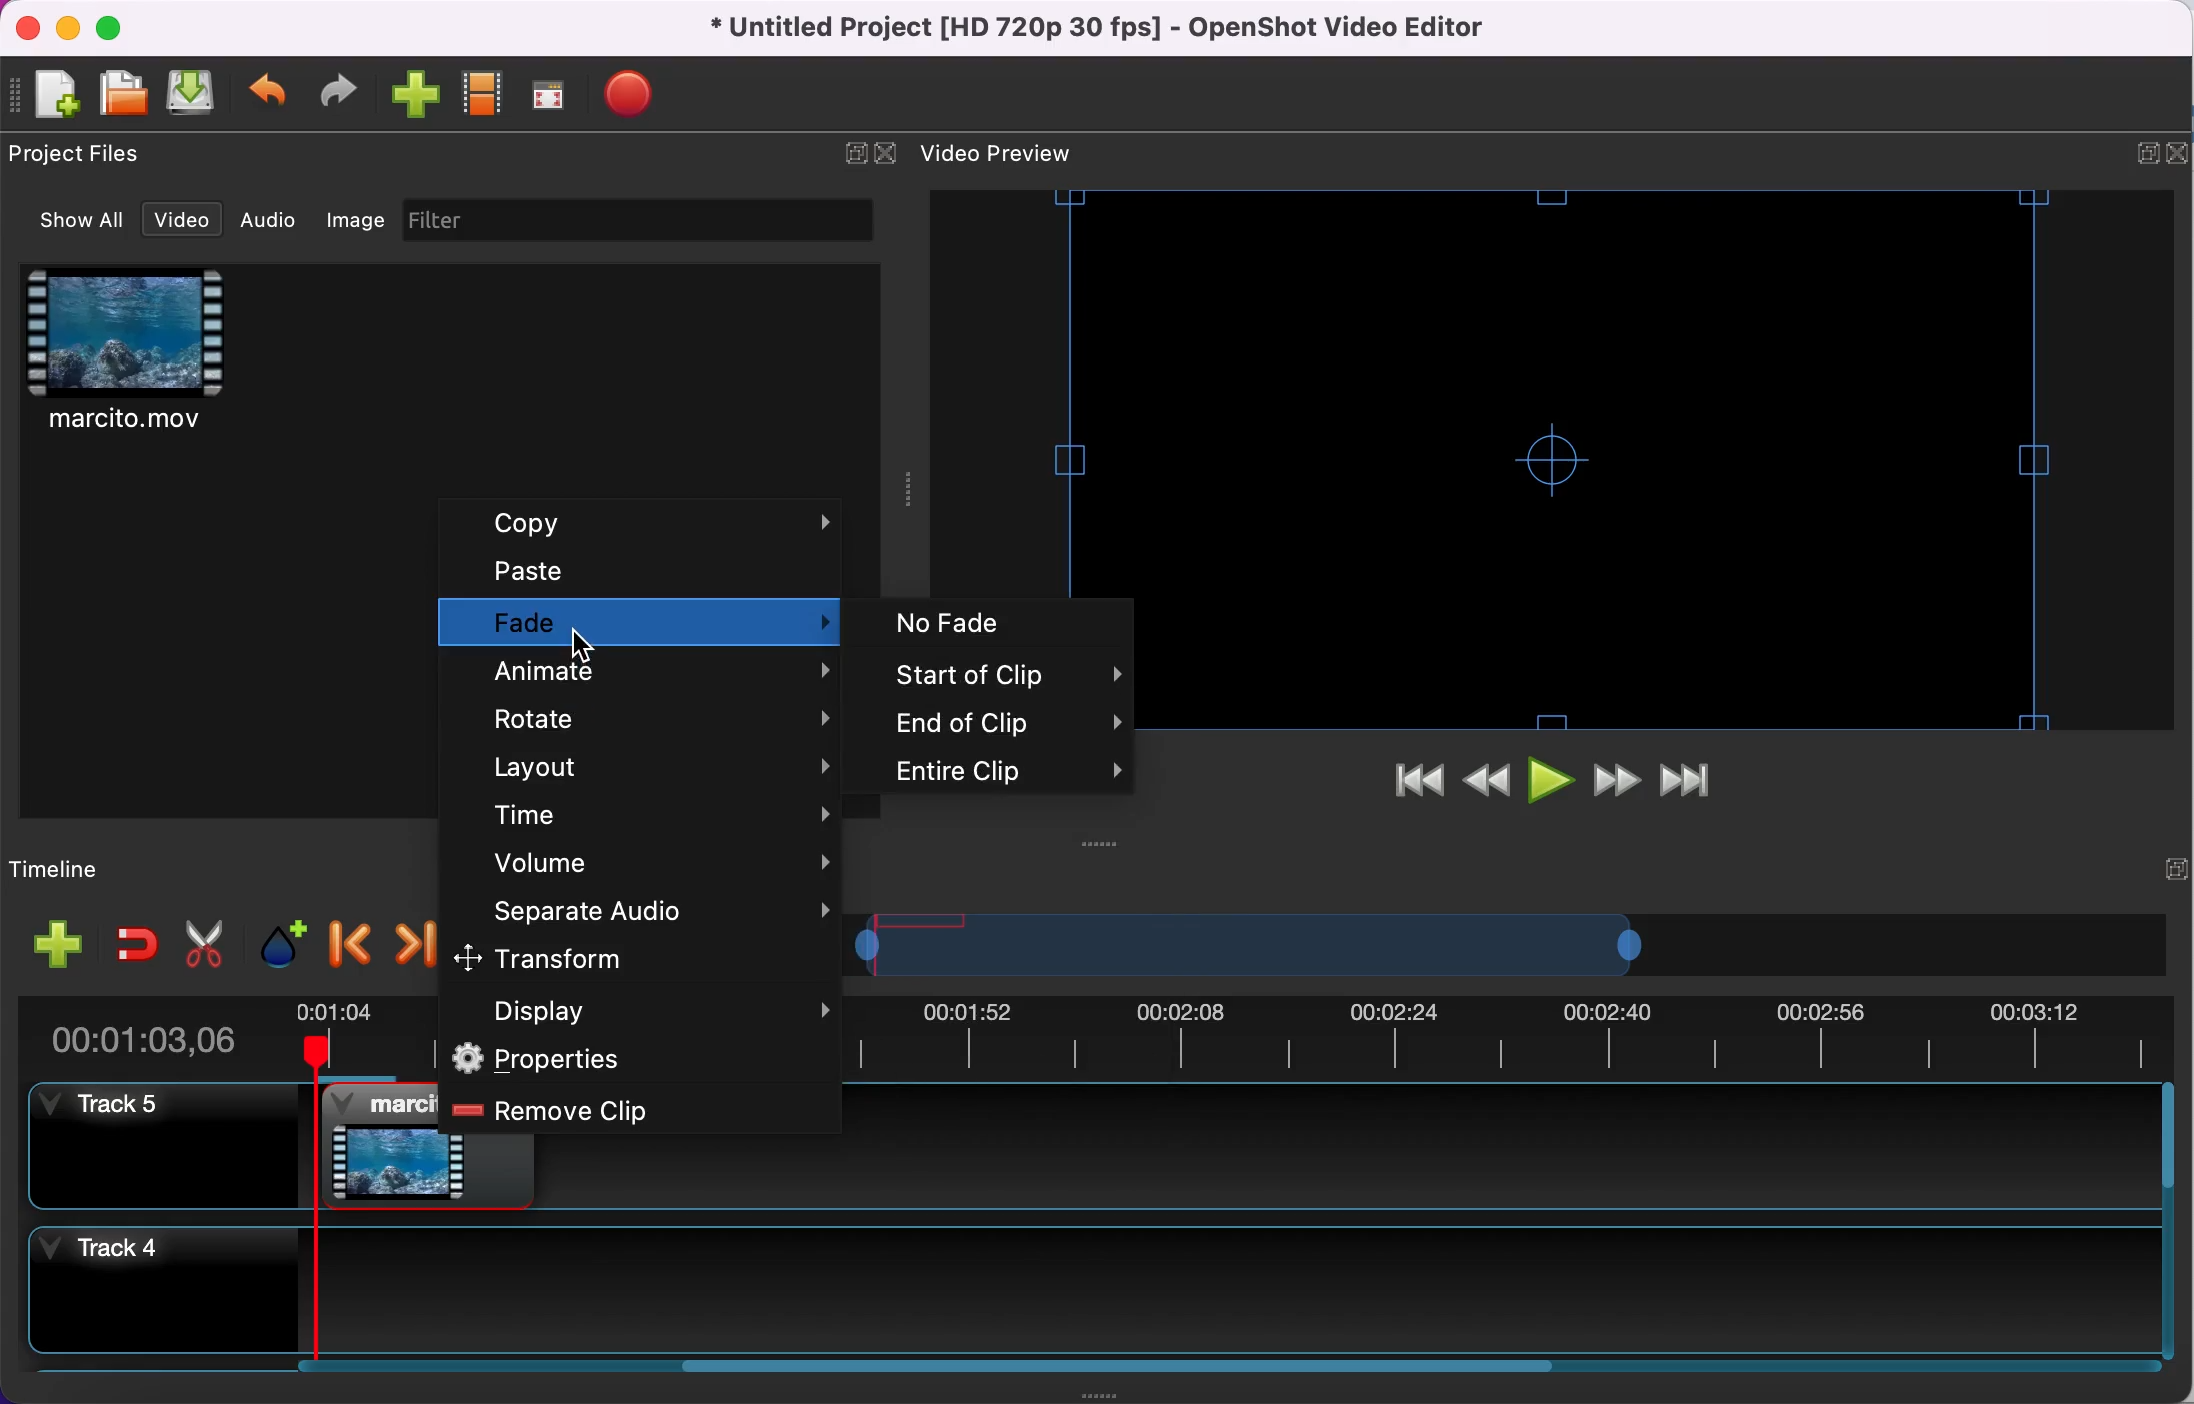 The width and height of the screenshot is (2194, 1404). I want to click on jump to start, so click(1423, 784).